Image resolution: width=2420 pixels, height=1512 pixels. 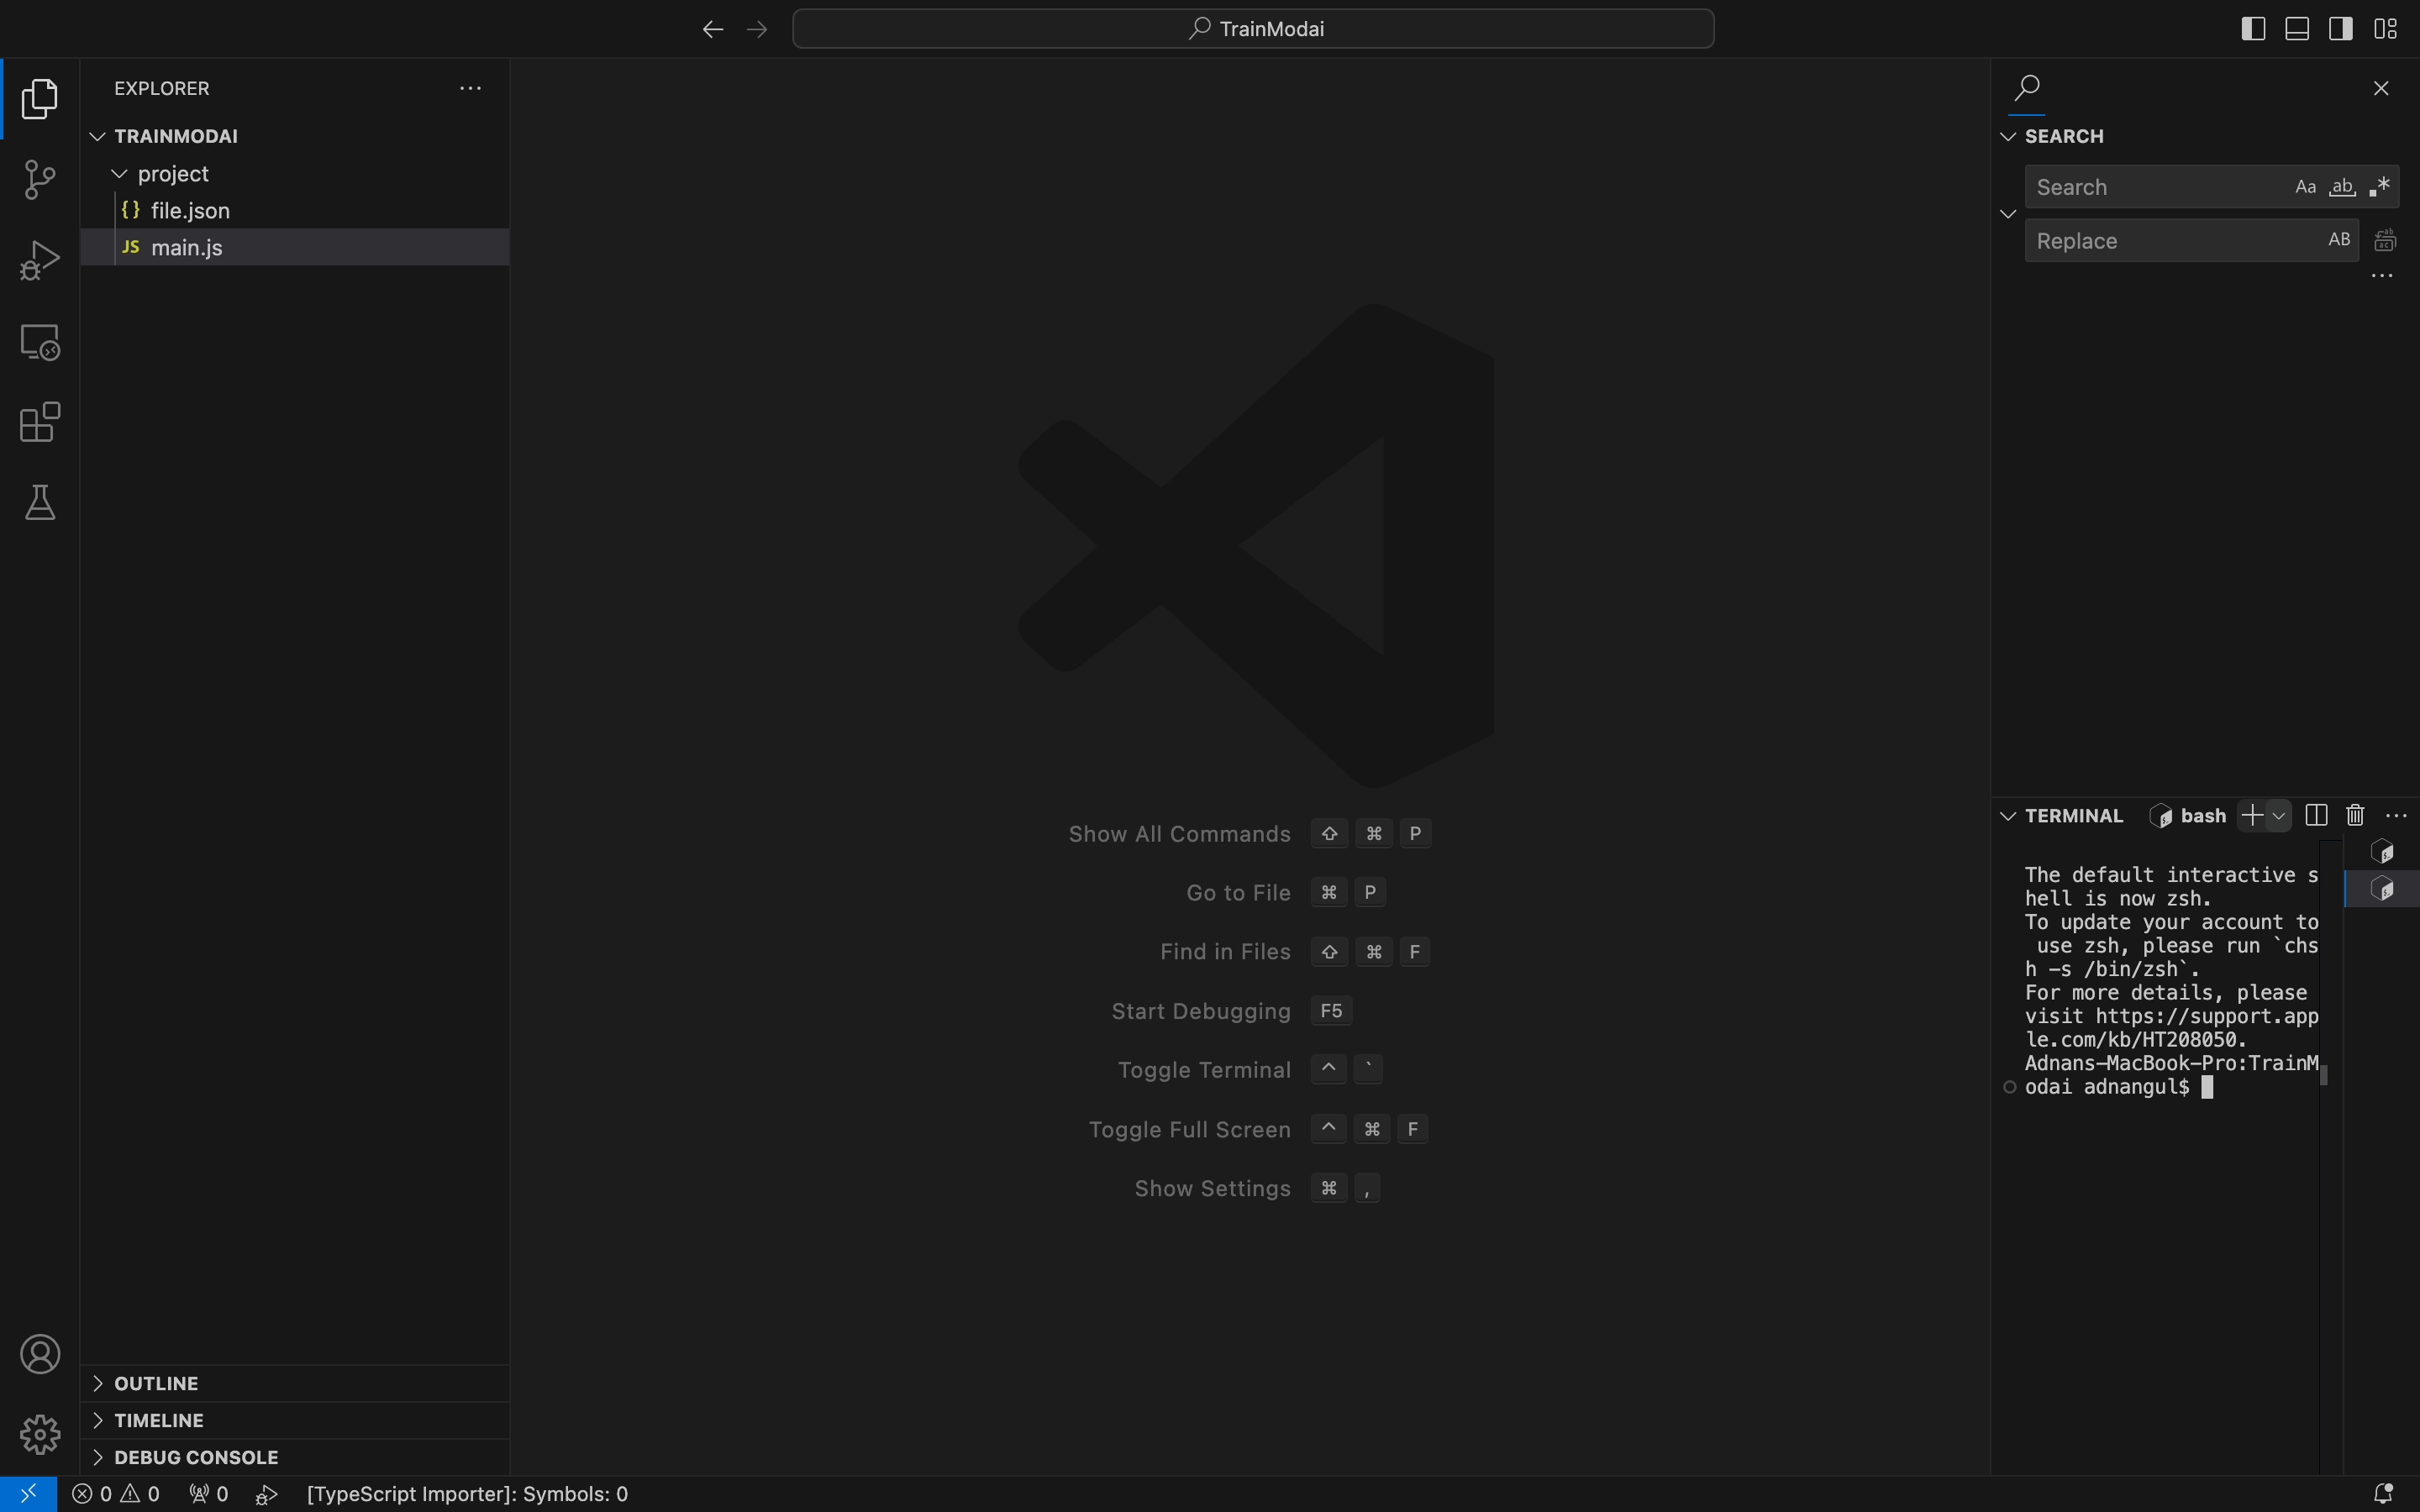 What do you see at coordinates (118, 1495) in the screenshot?
I see `0` at bounding box center [118, 1495].